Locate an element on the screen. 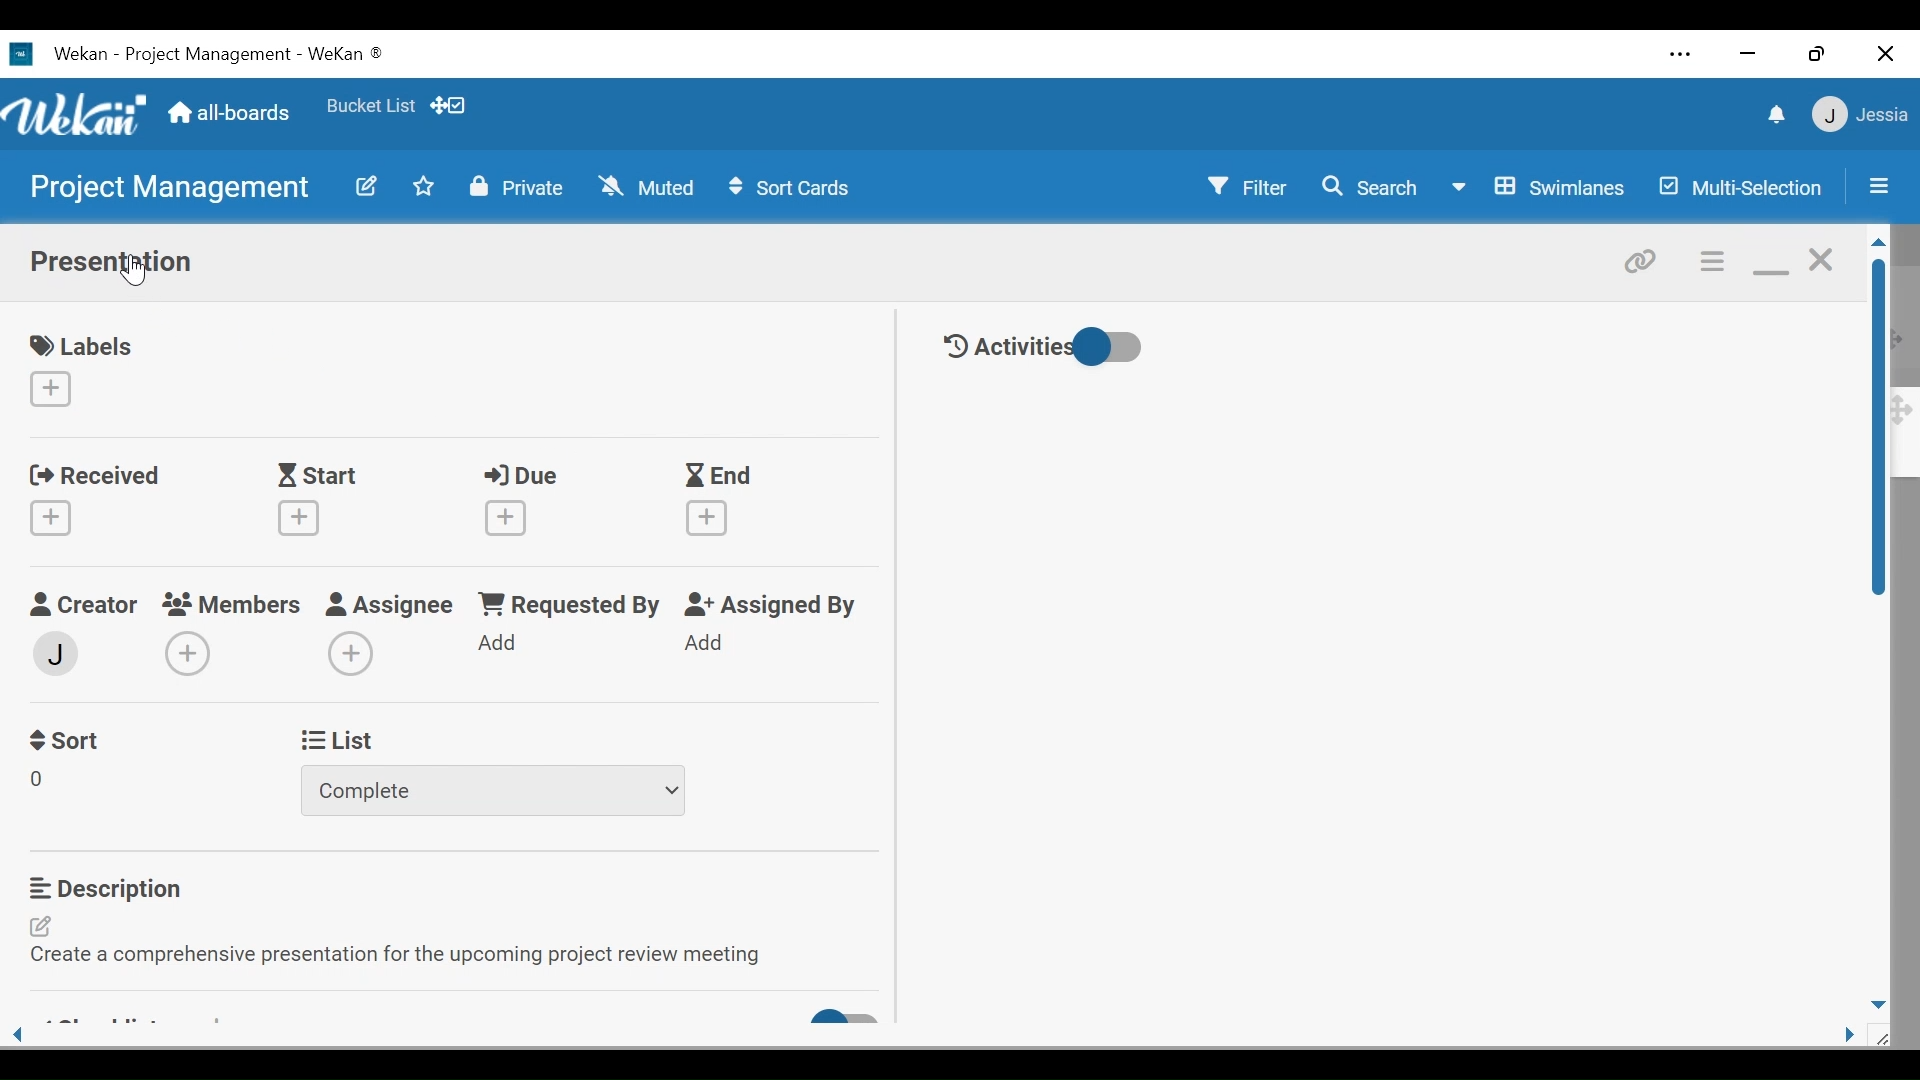  Start Date is located at coordinates (322, 477).